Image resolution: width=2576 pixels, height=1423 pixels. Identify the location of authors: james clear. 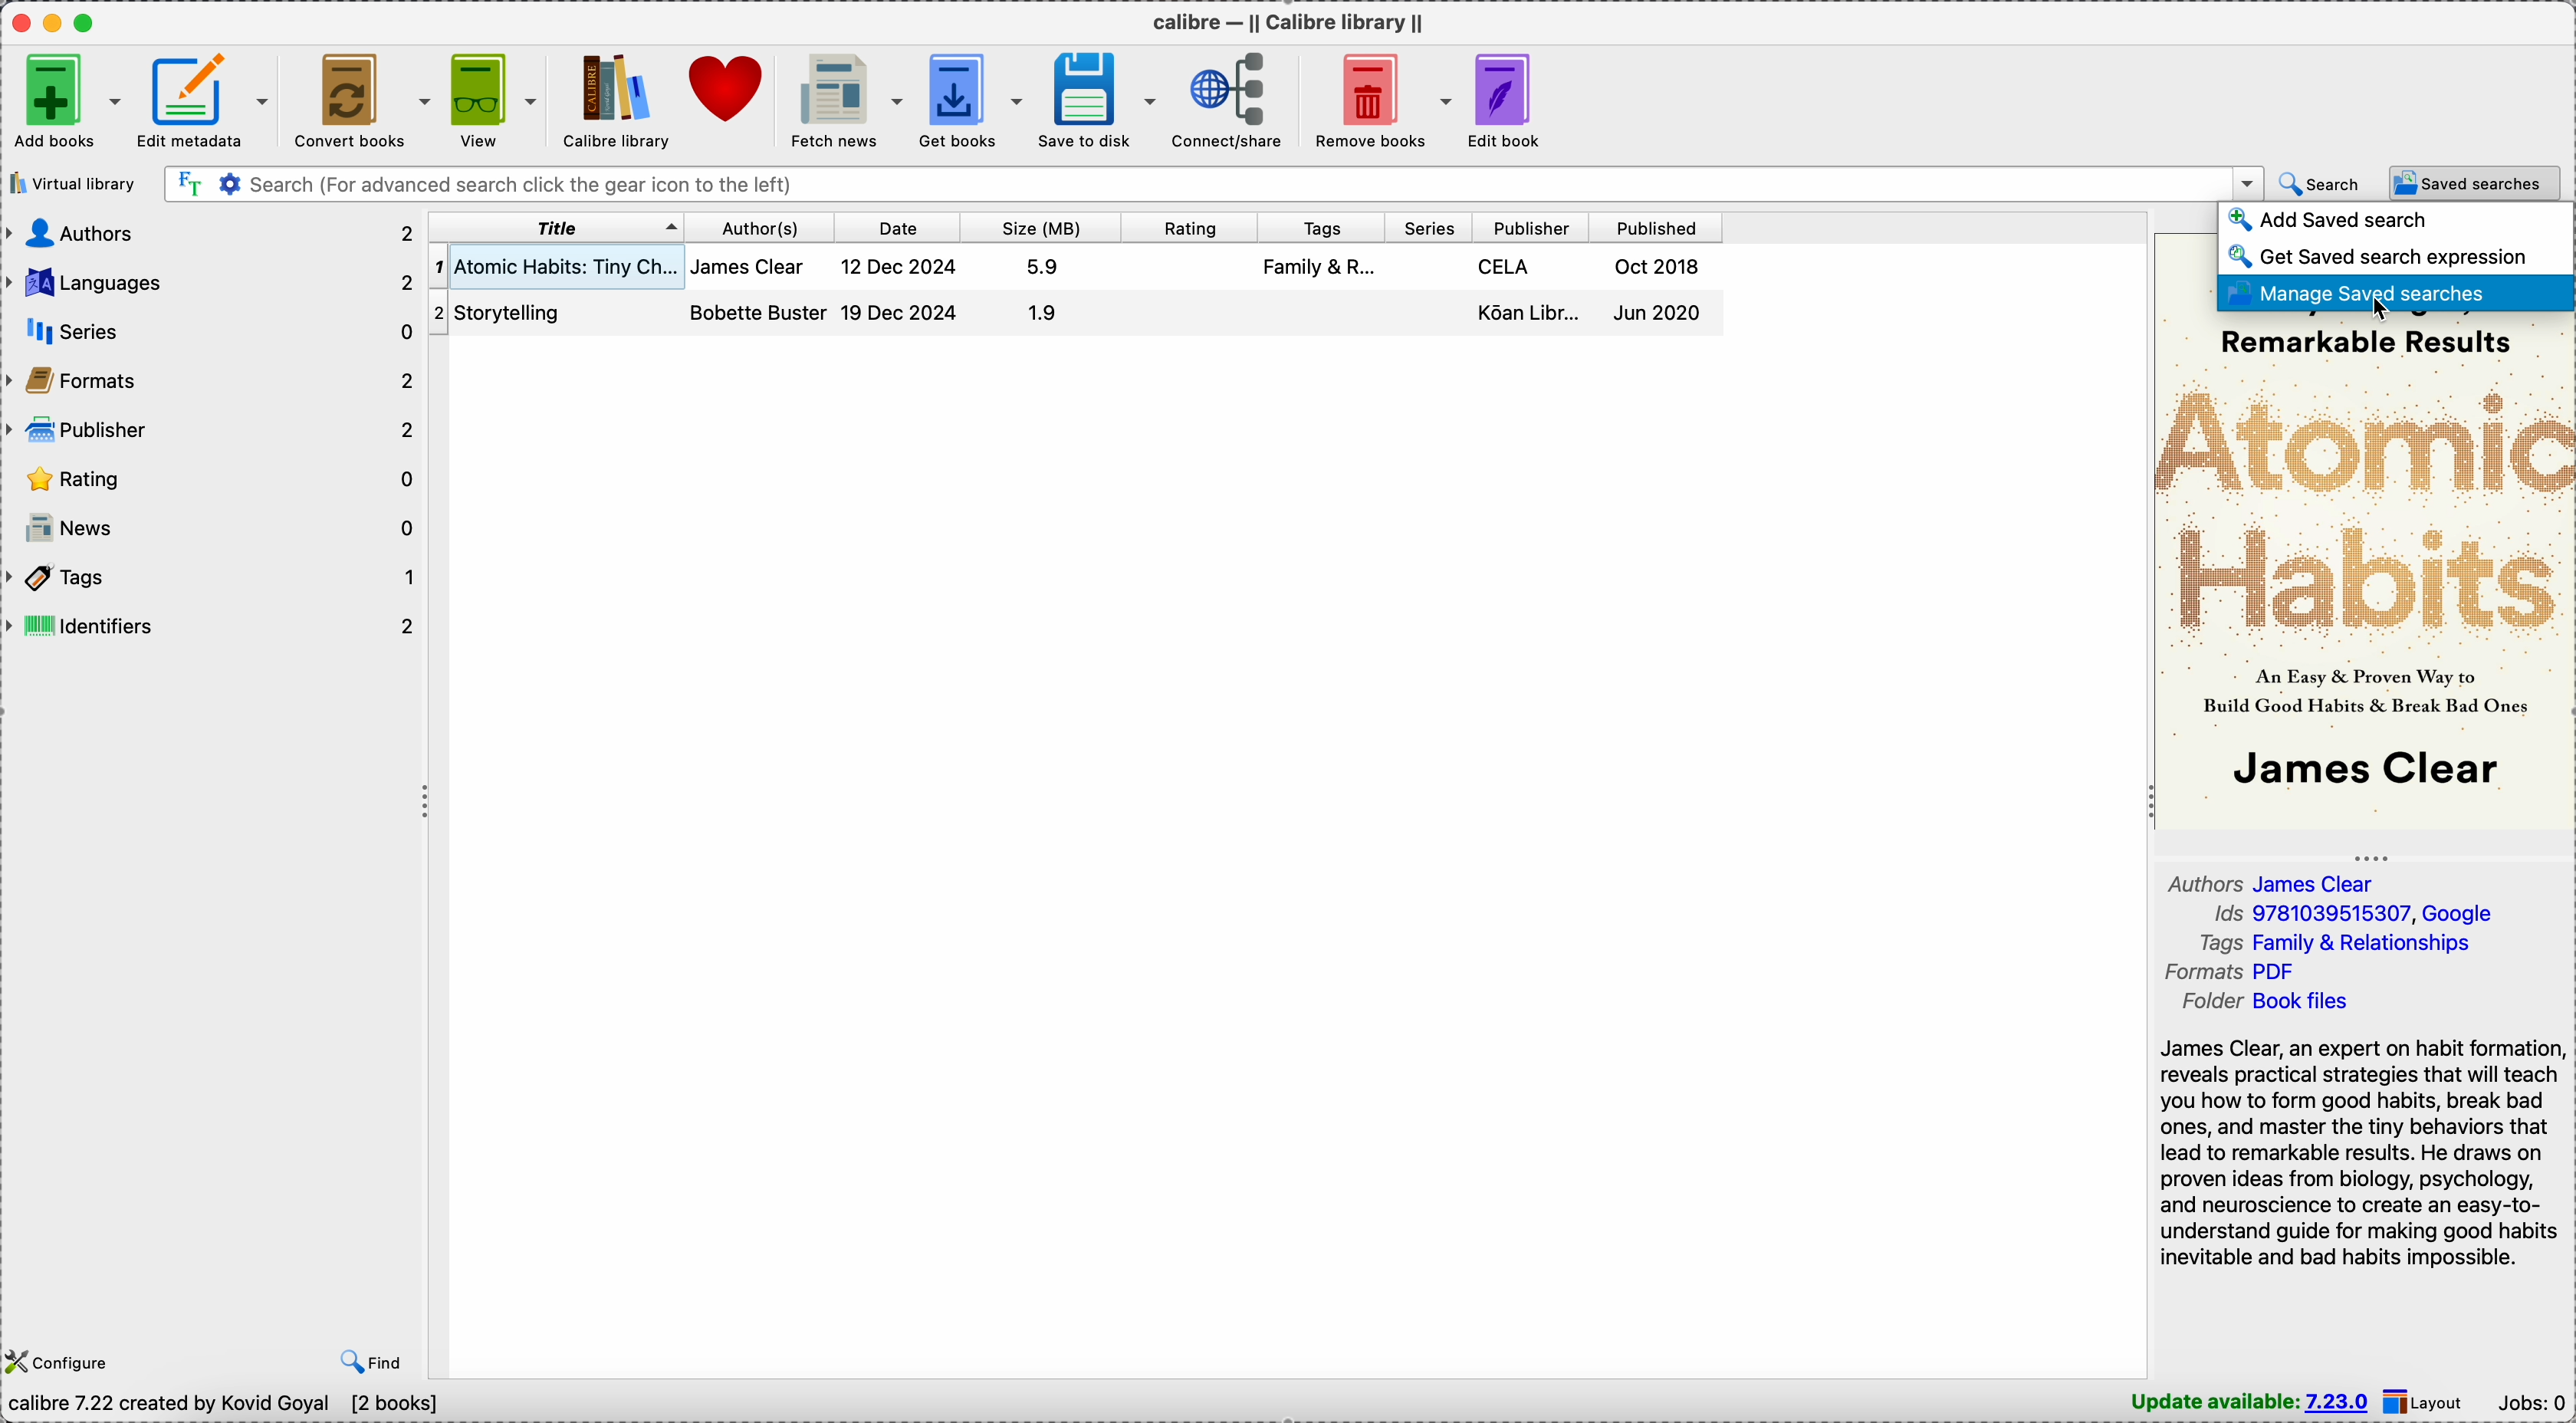
(2280, 884).